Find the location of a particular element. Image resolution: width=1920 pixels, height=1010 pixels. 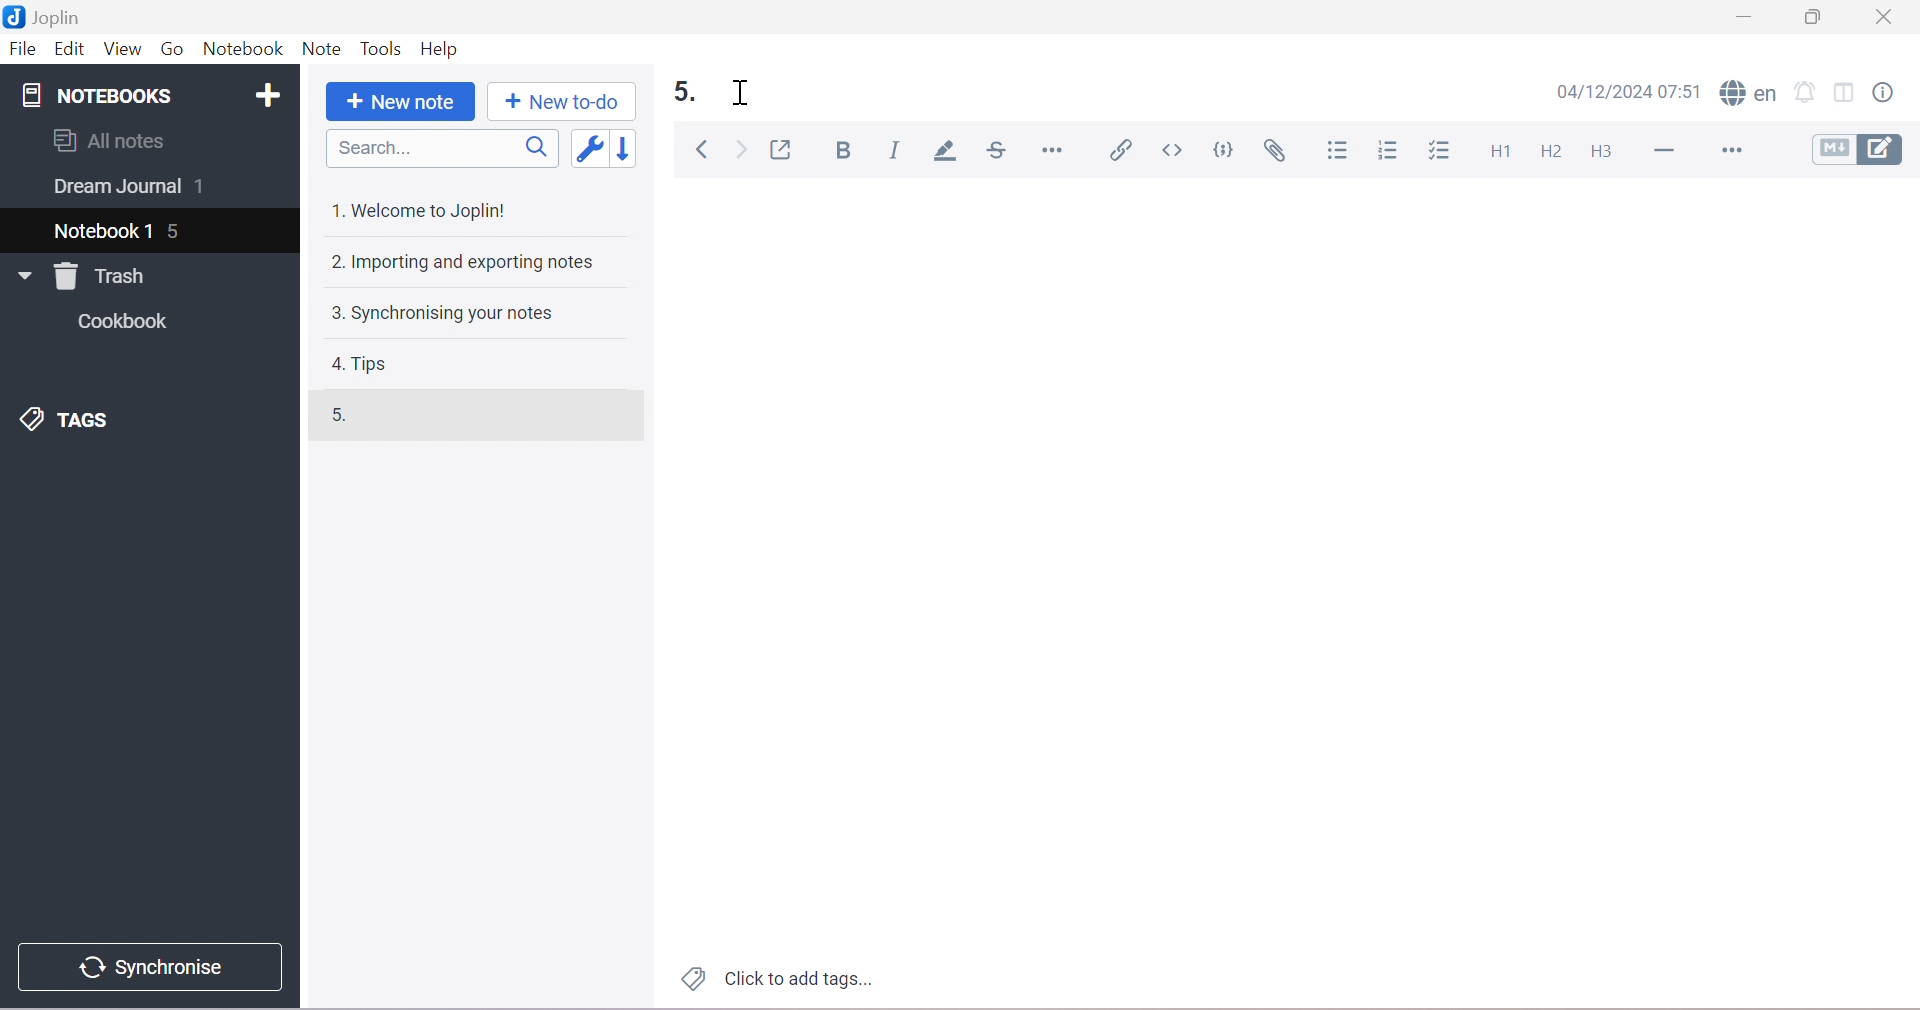

3. Synchronising your notes is located at coordinates (441, 315).